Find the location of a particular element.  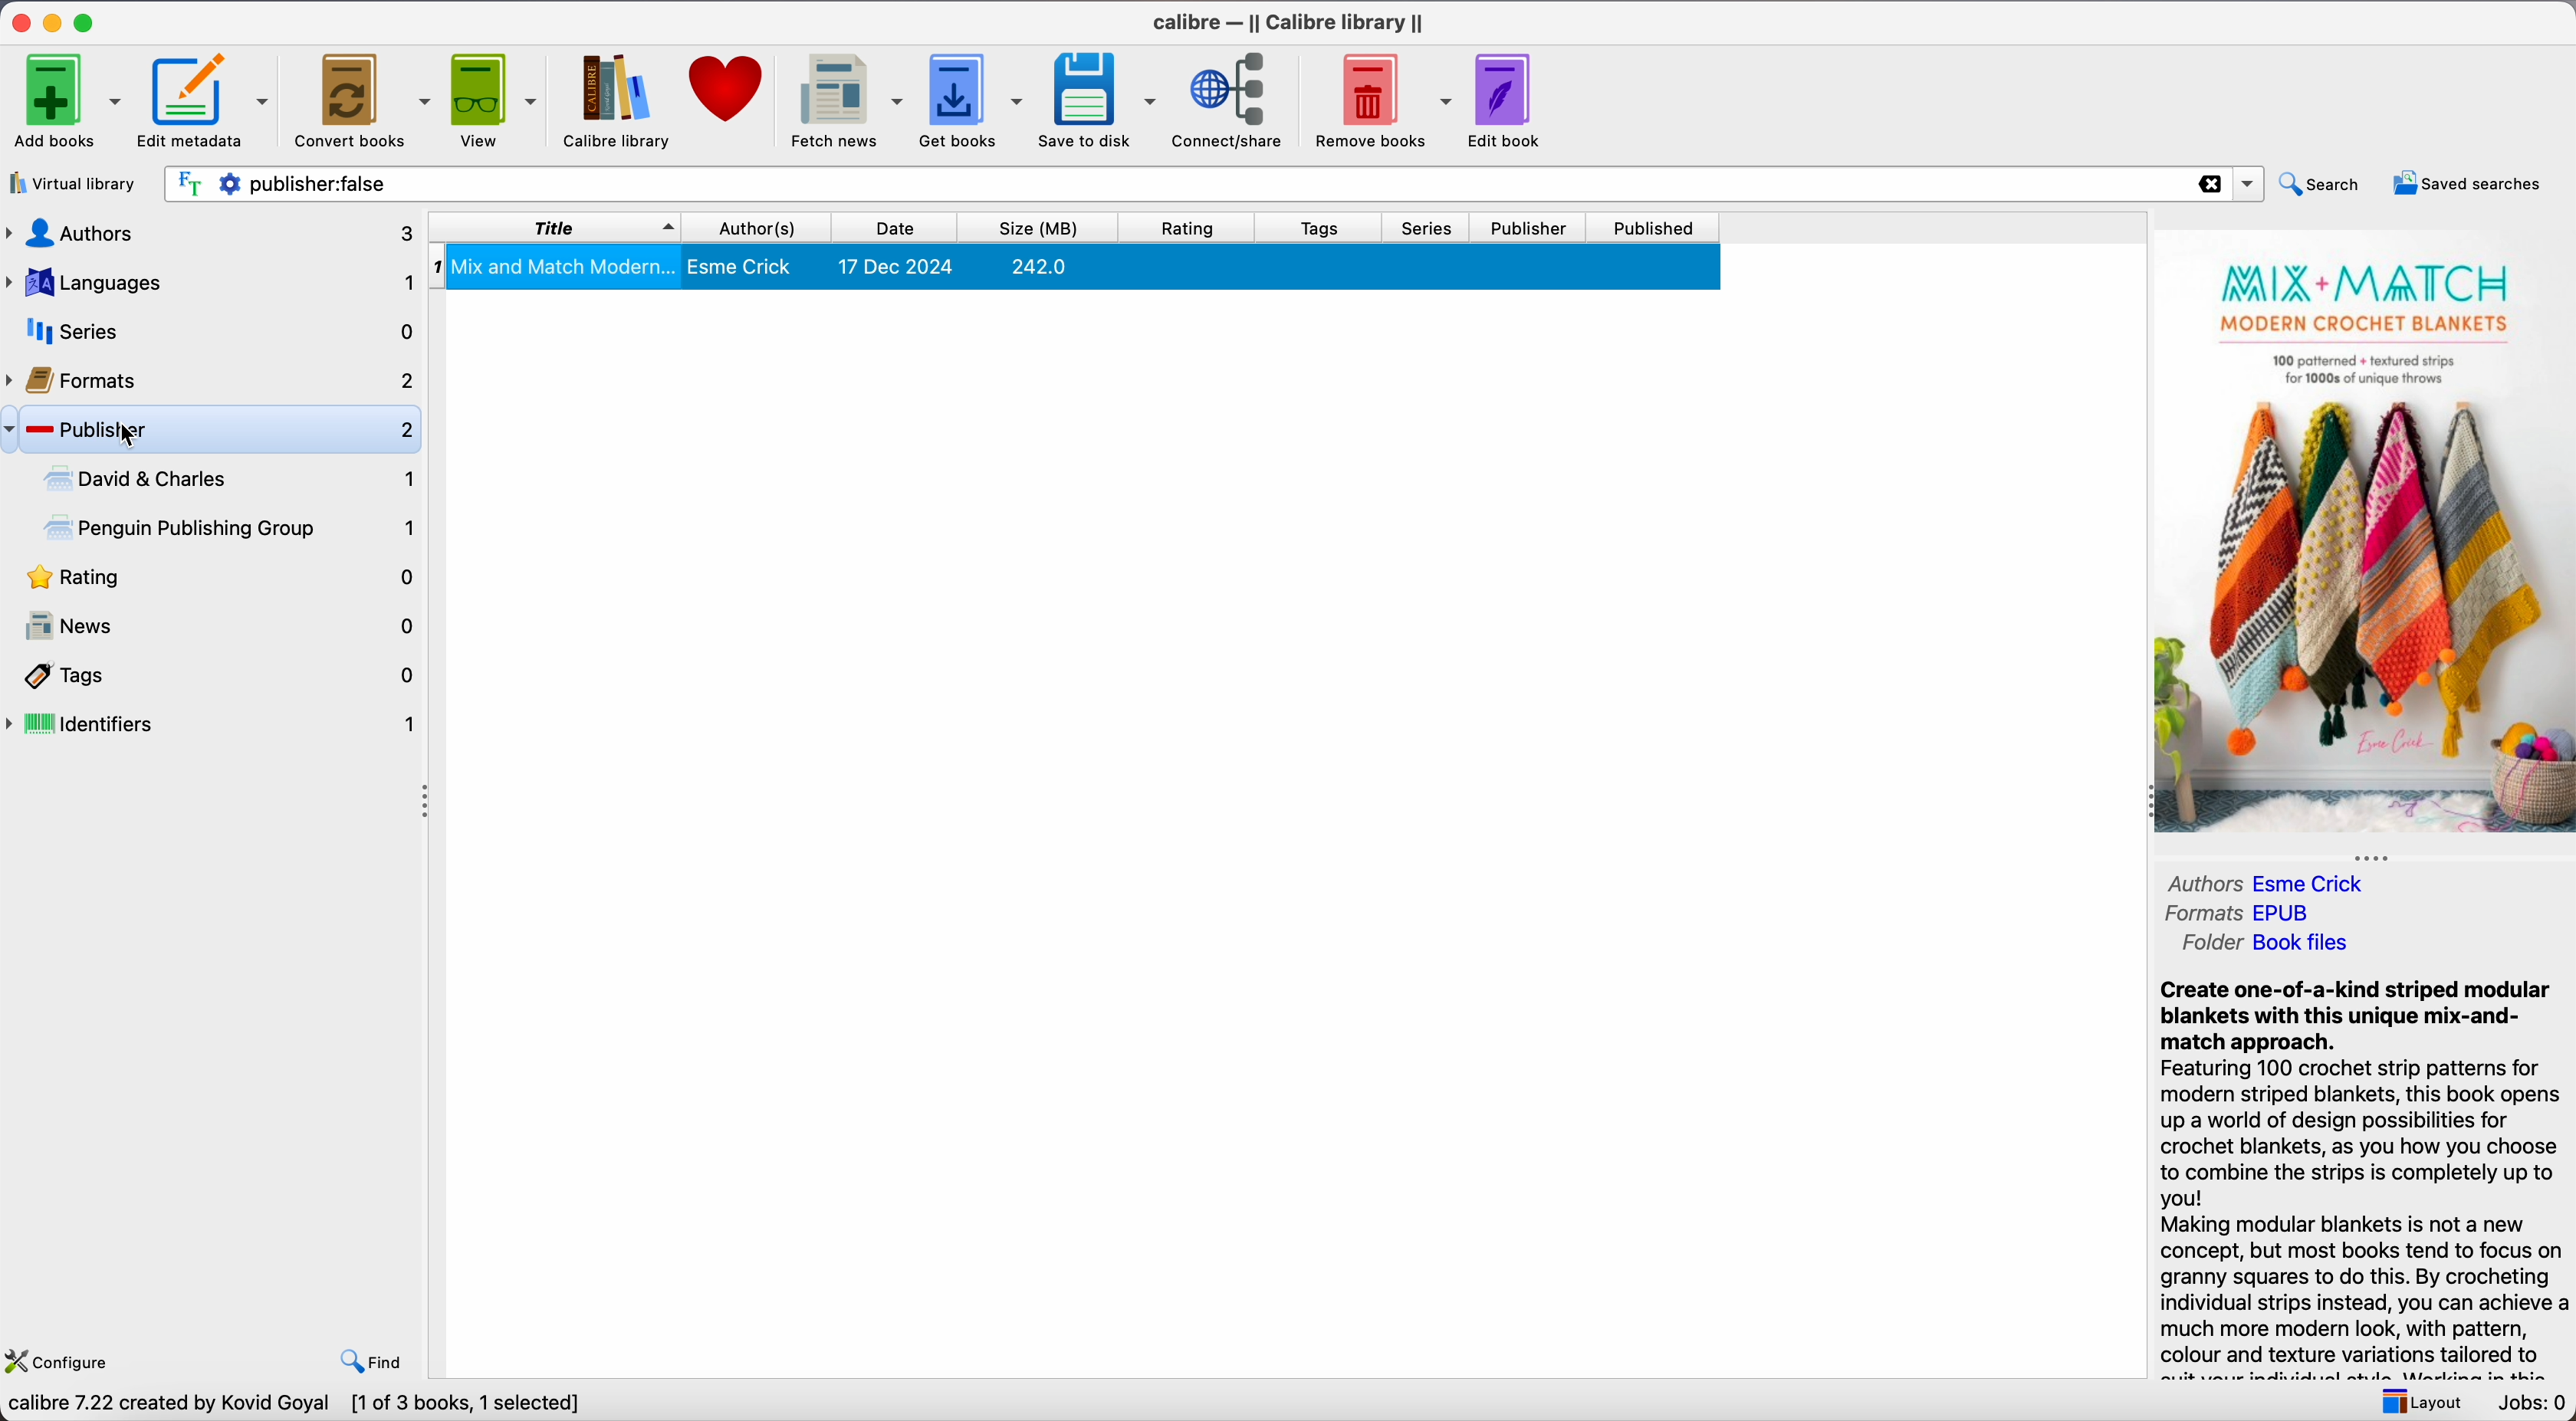

tags is located at coordinates (214, 676).